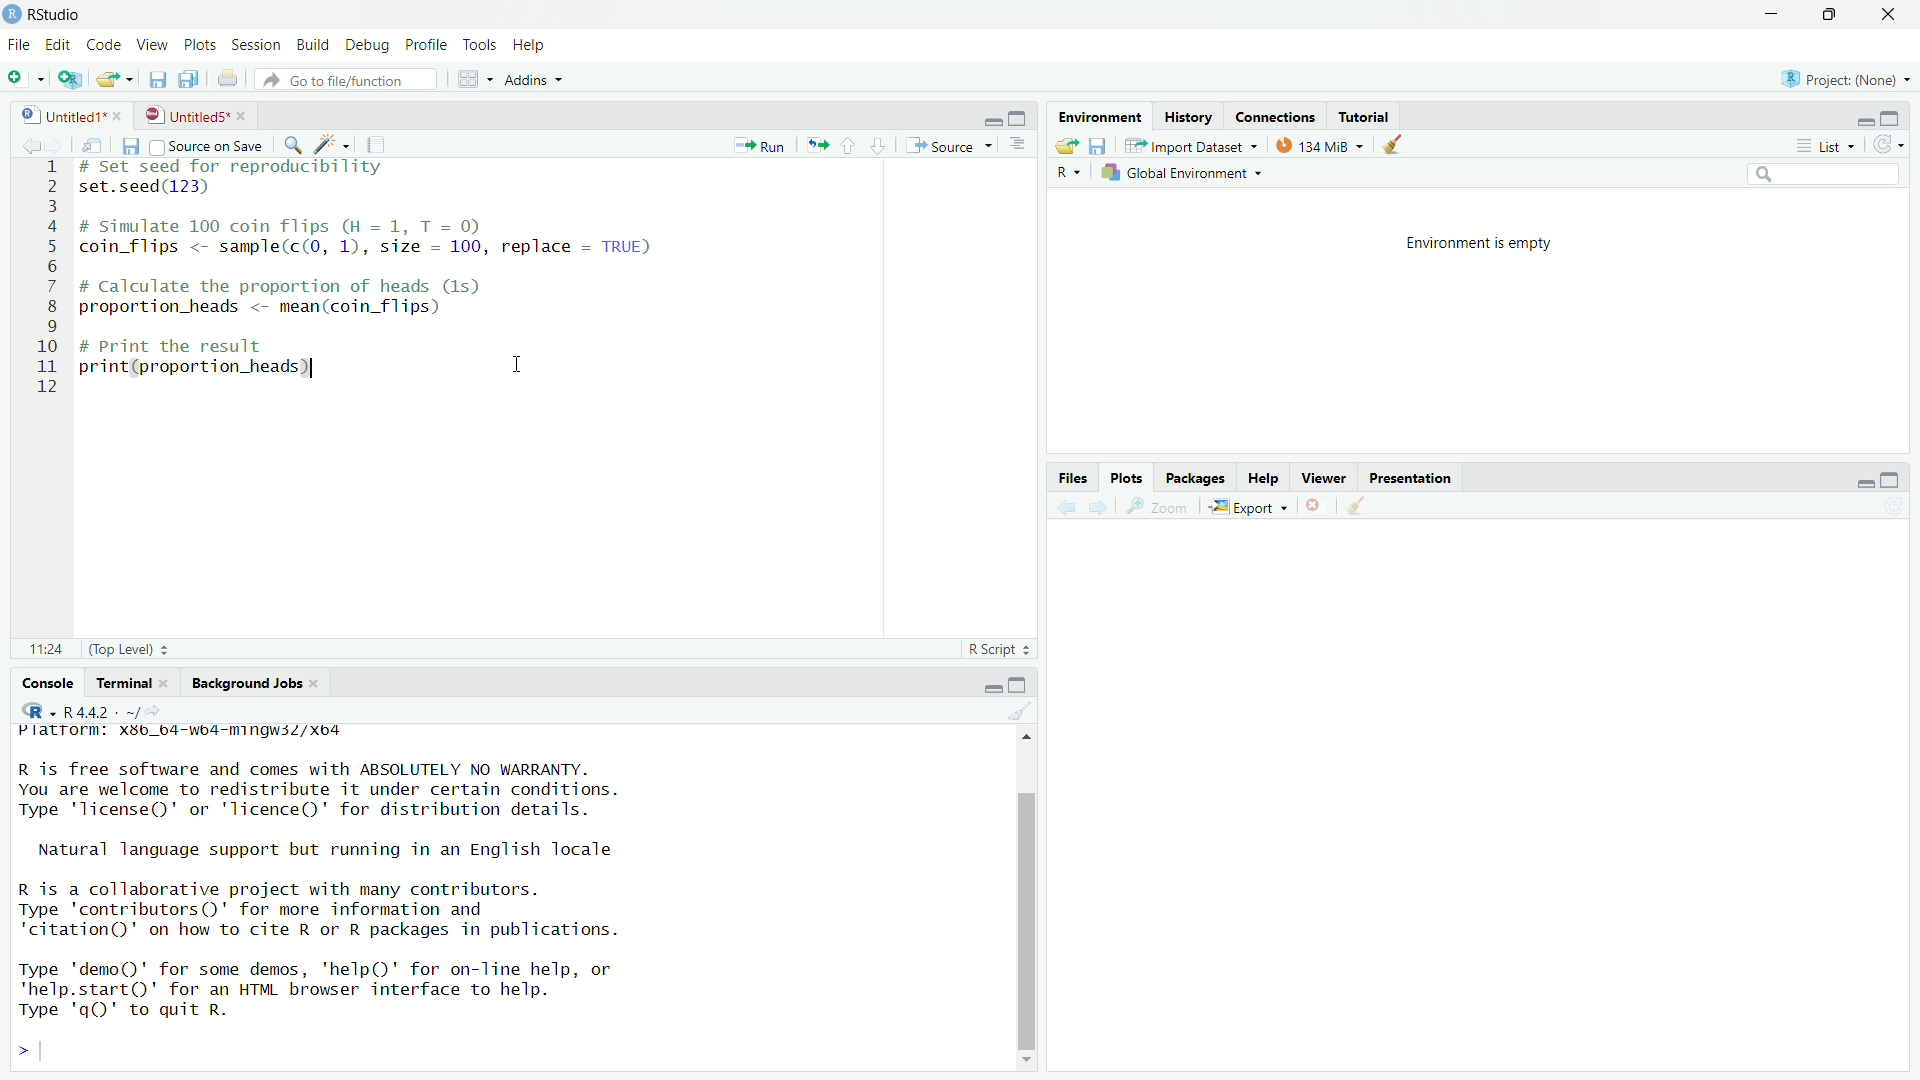 This screenshot has width=1920, height=1080. Describe the element at coordinates (192, 344) in the screenshot. I see `# Print the result` at that location.